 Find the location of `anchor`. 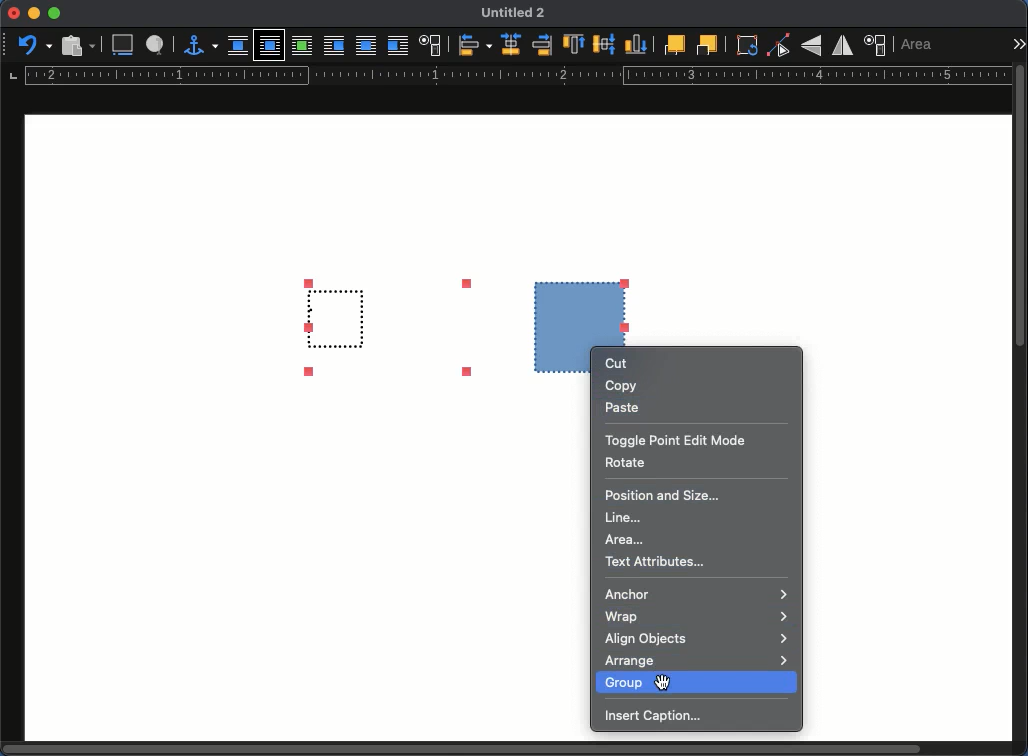

anchor is located at coordinates (698, 594).